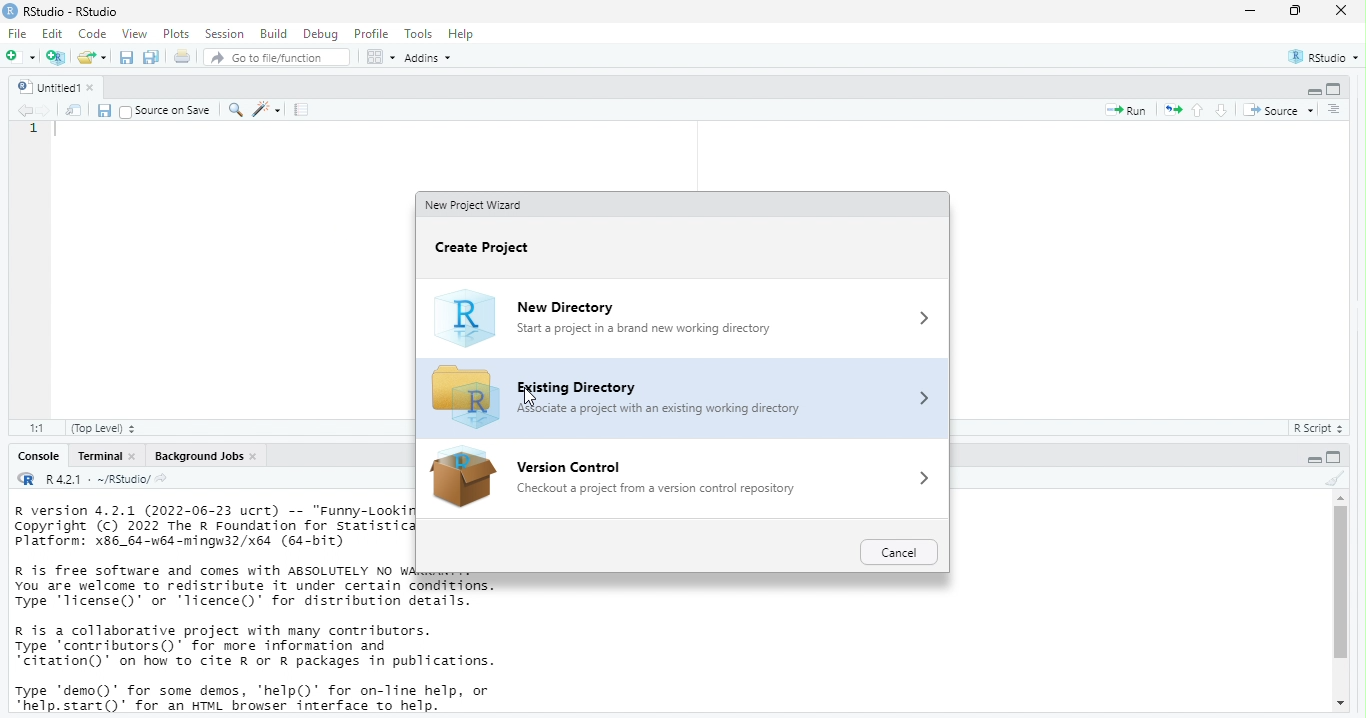 The width and height of the screenshot is (1366, 718). I want to click on RStudio, so click(1325, 53).